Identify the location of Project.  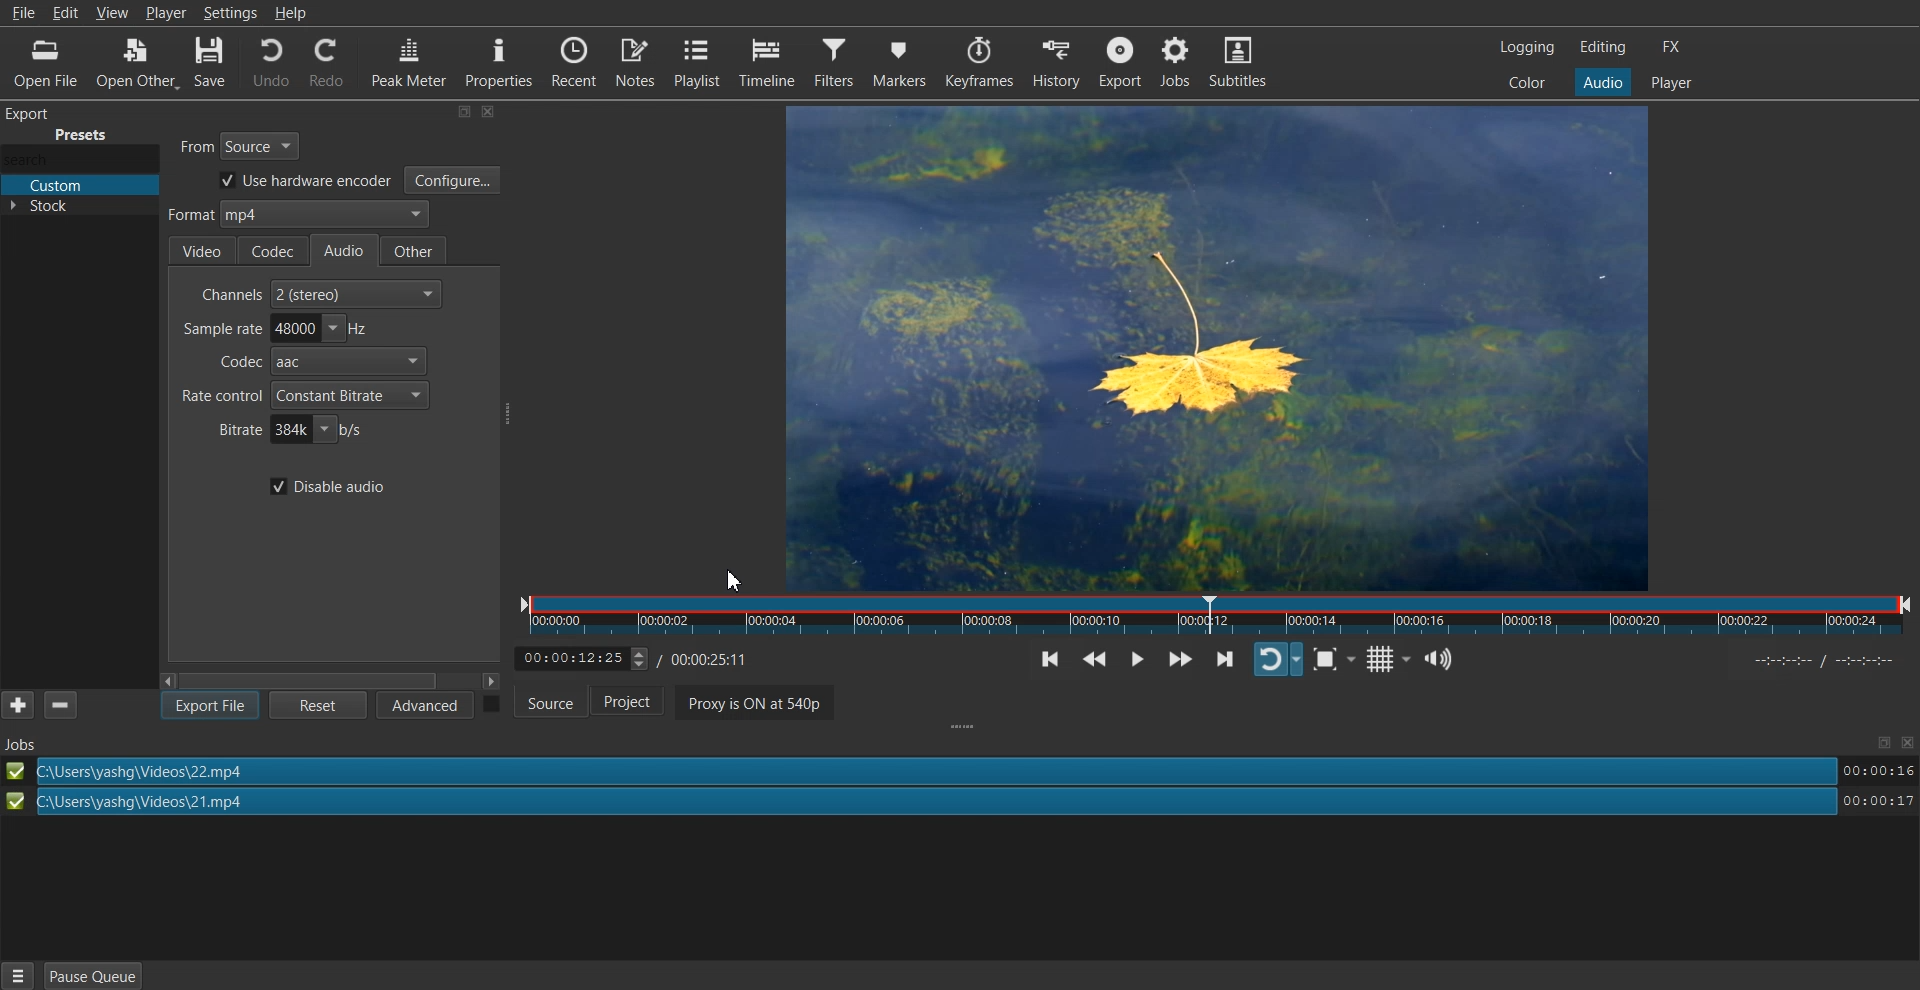
(628, 704).